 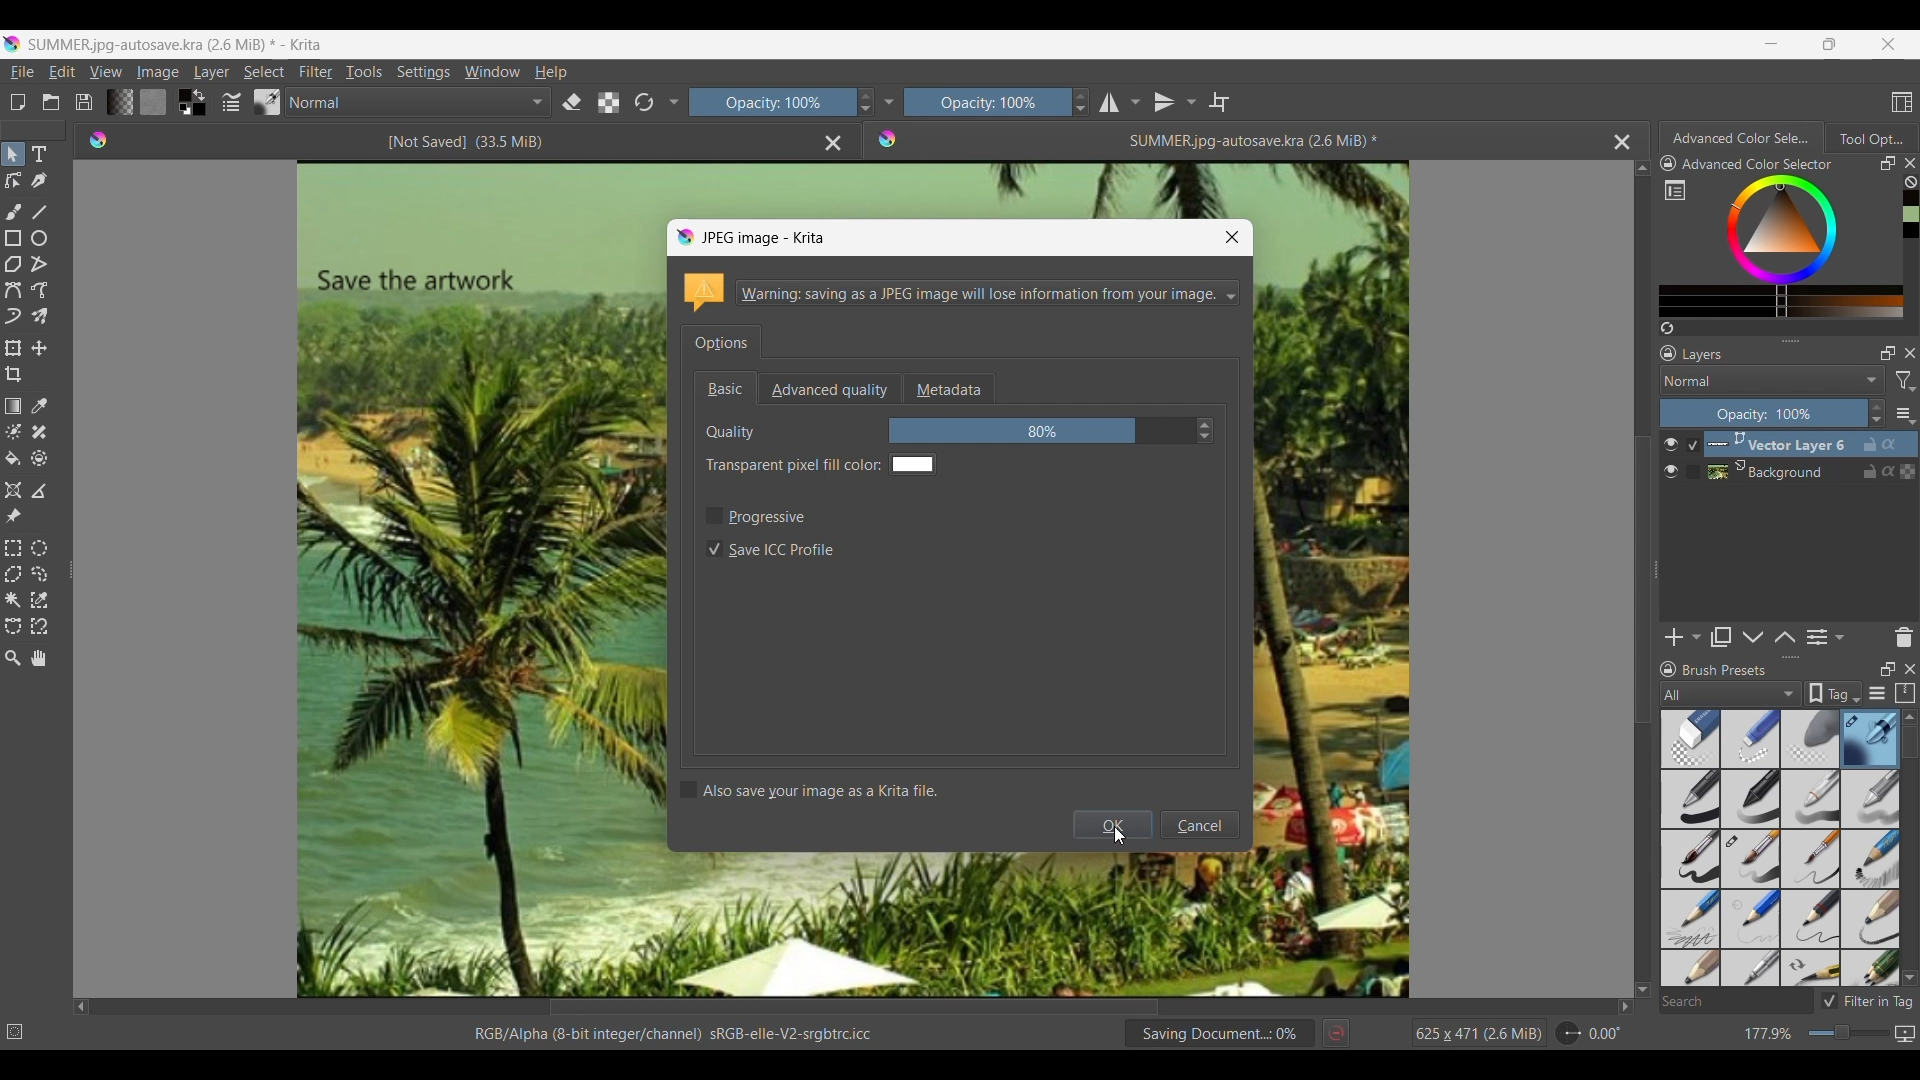 I want to click on Create new document, so click(x=18, y=102).